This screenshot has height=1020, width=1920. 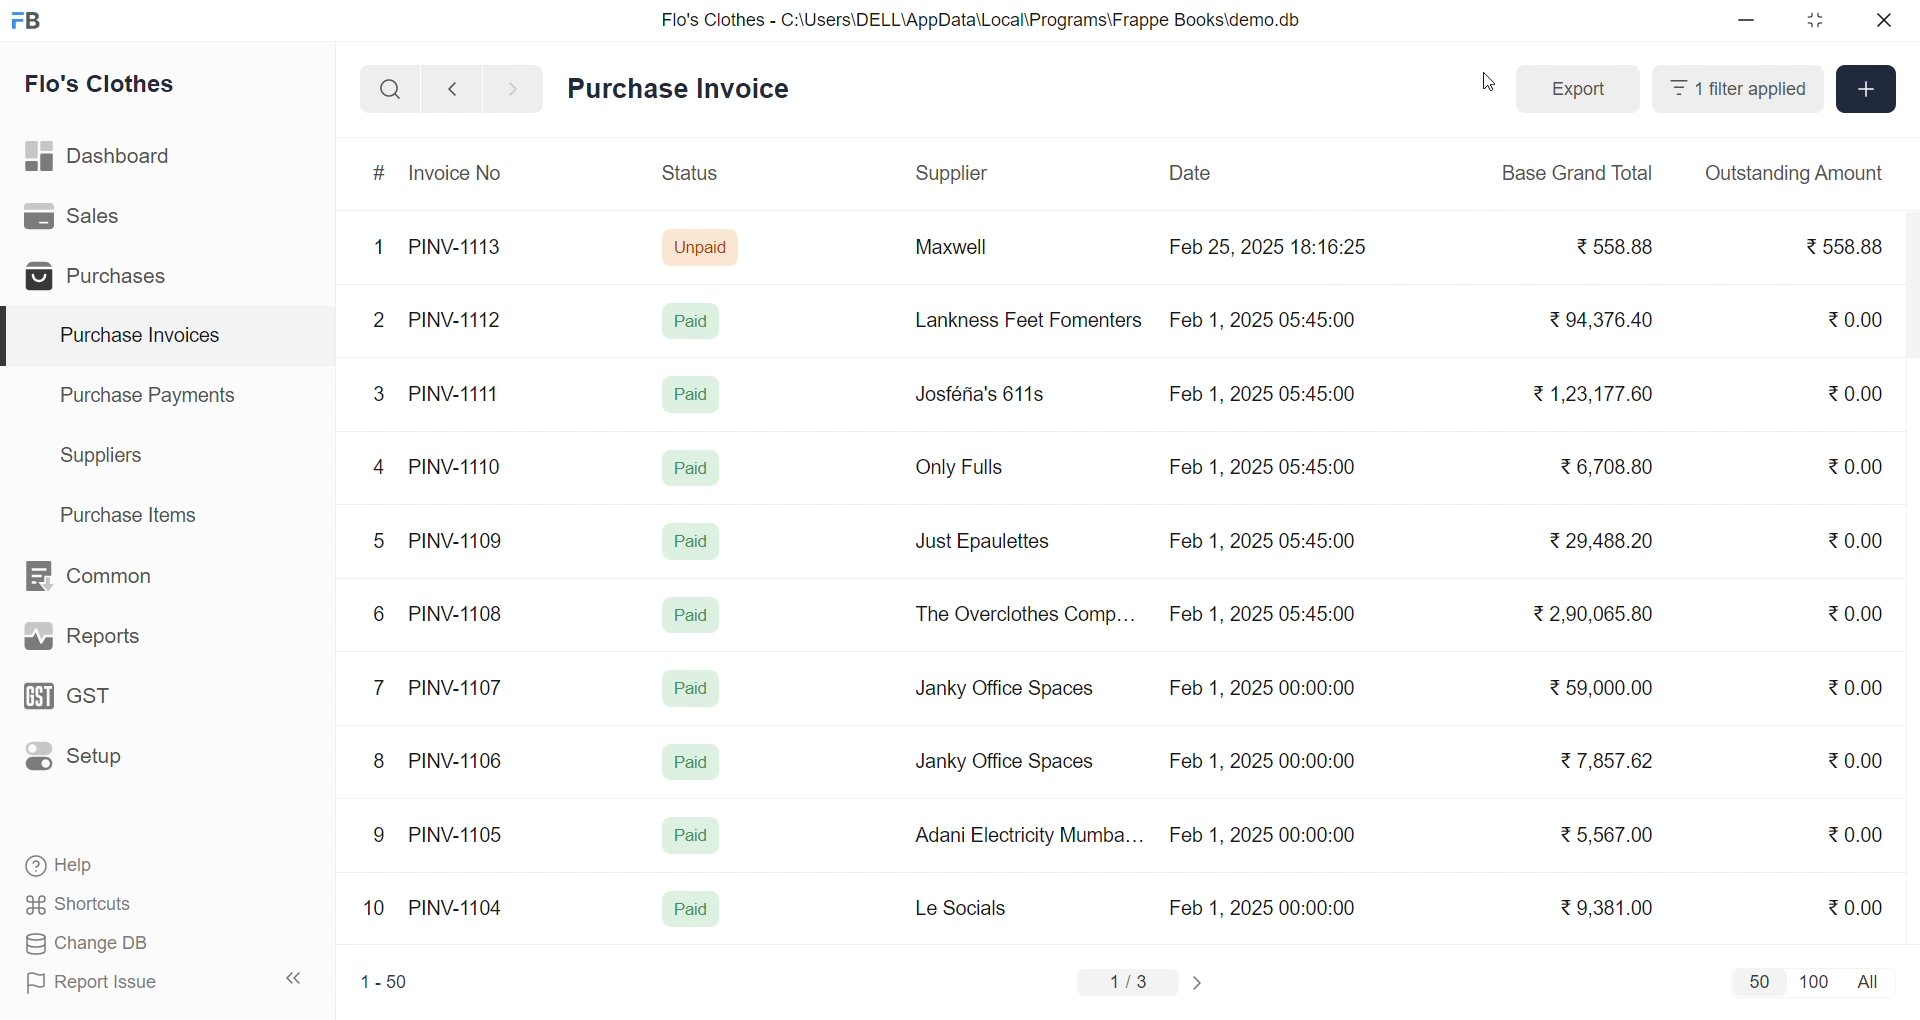 What do you see at coordinates (1854, 616) in the screenshot?
I see `₹0.00` at bounding box center [1854, 616].